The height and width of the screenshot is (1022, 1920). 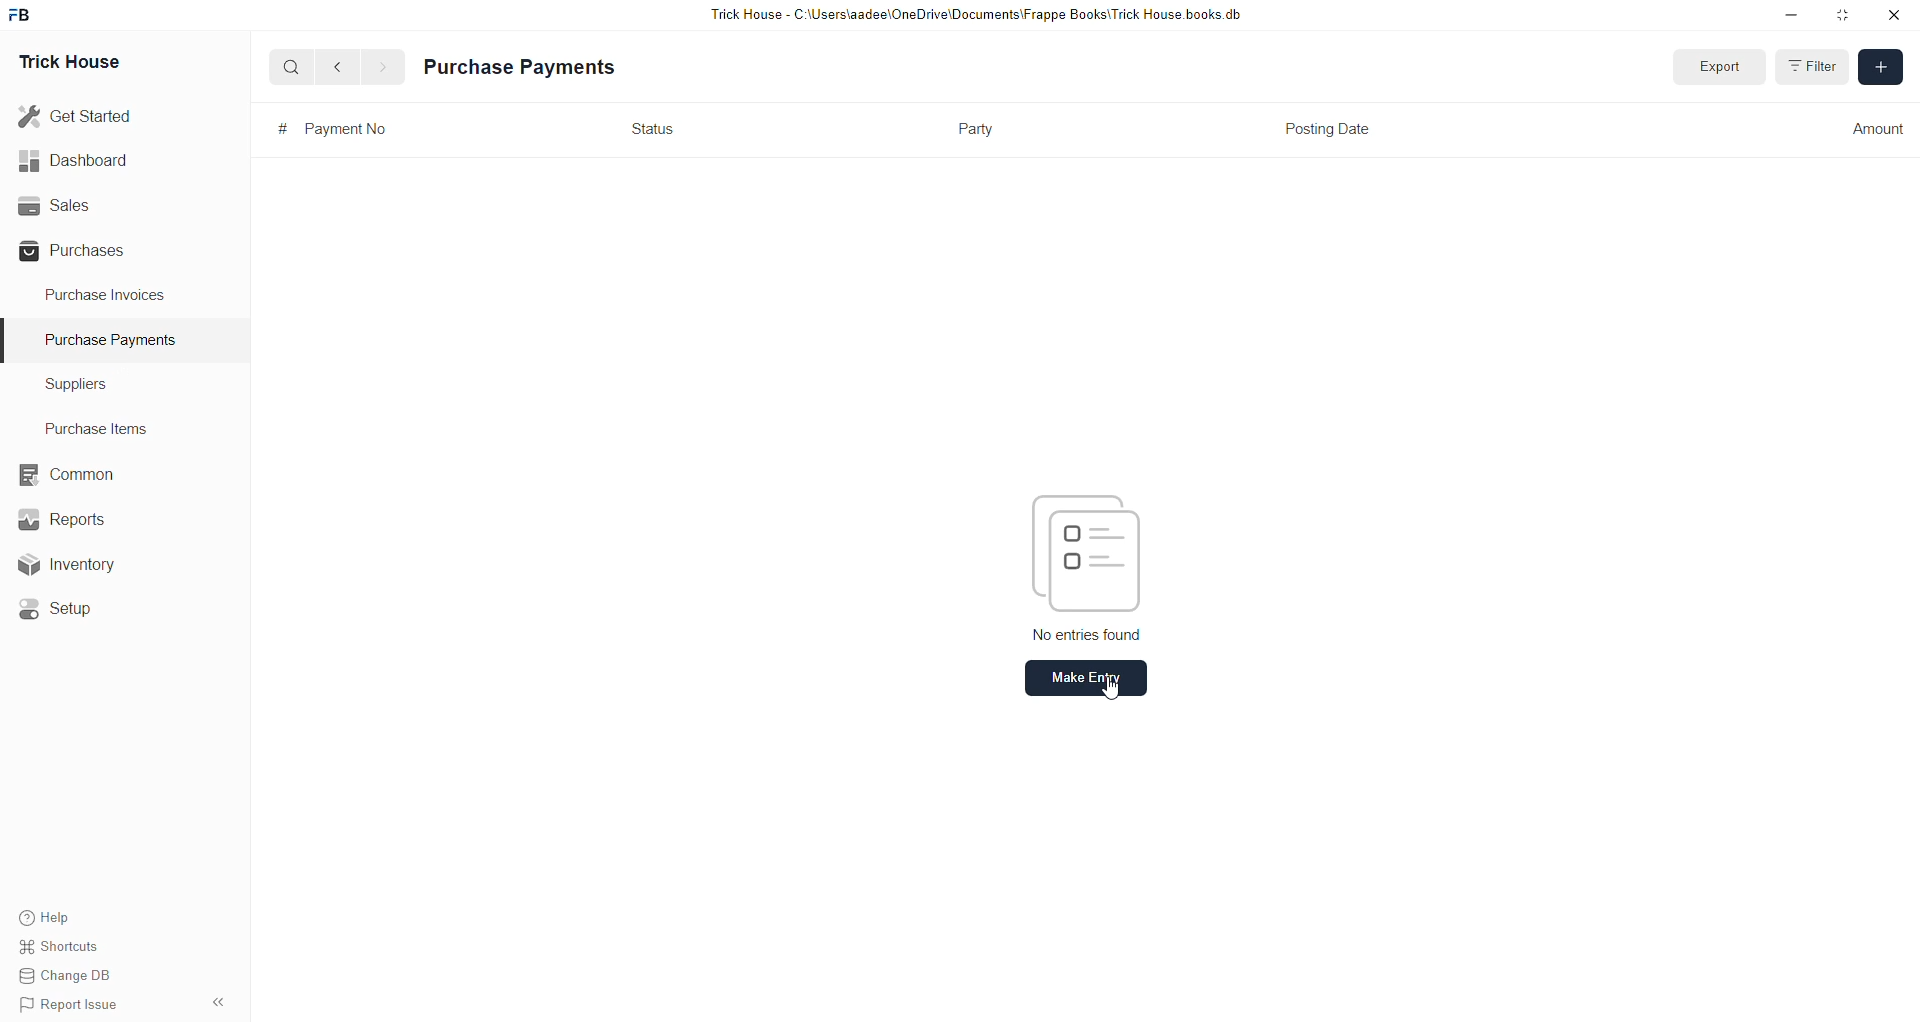 I want to click on Setup, so click(x=54, y=607).